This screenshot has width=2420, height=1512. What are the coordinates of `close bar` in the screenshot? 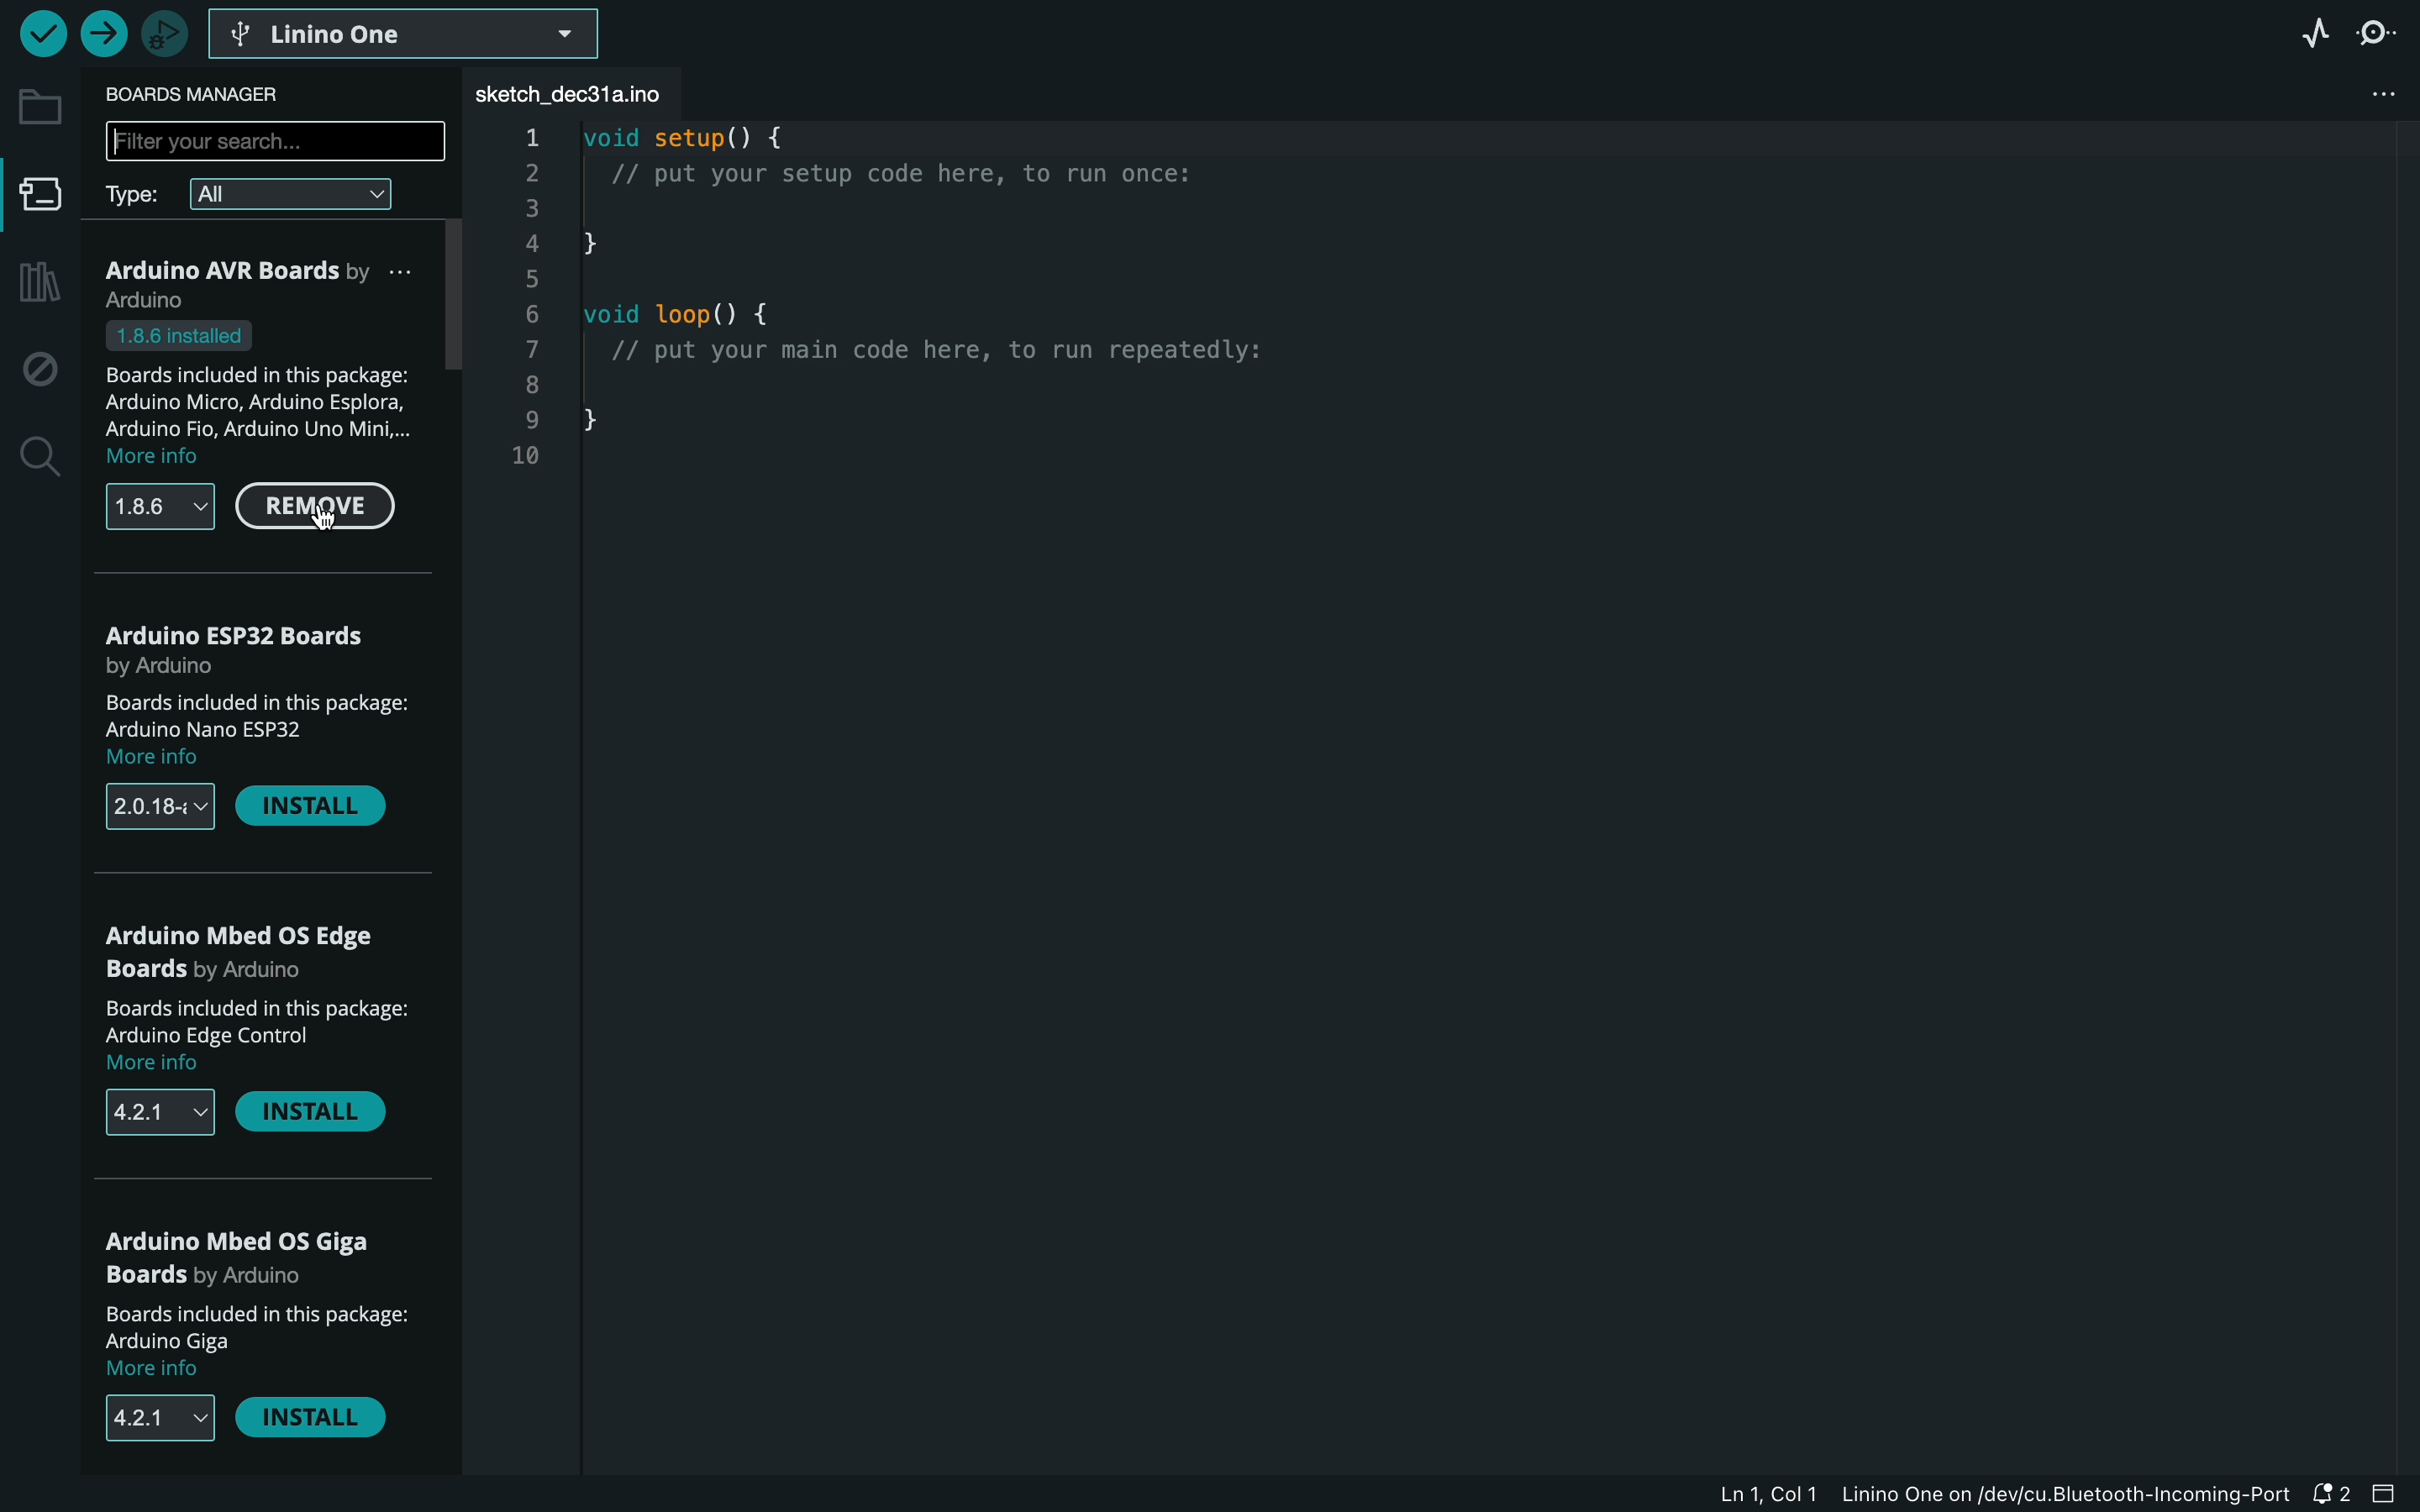 It's located at (2393, 1495).